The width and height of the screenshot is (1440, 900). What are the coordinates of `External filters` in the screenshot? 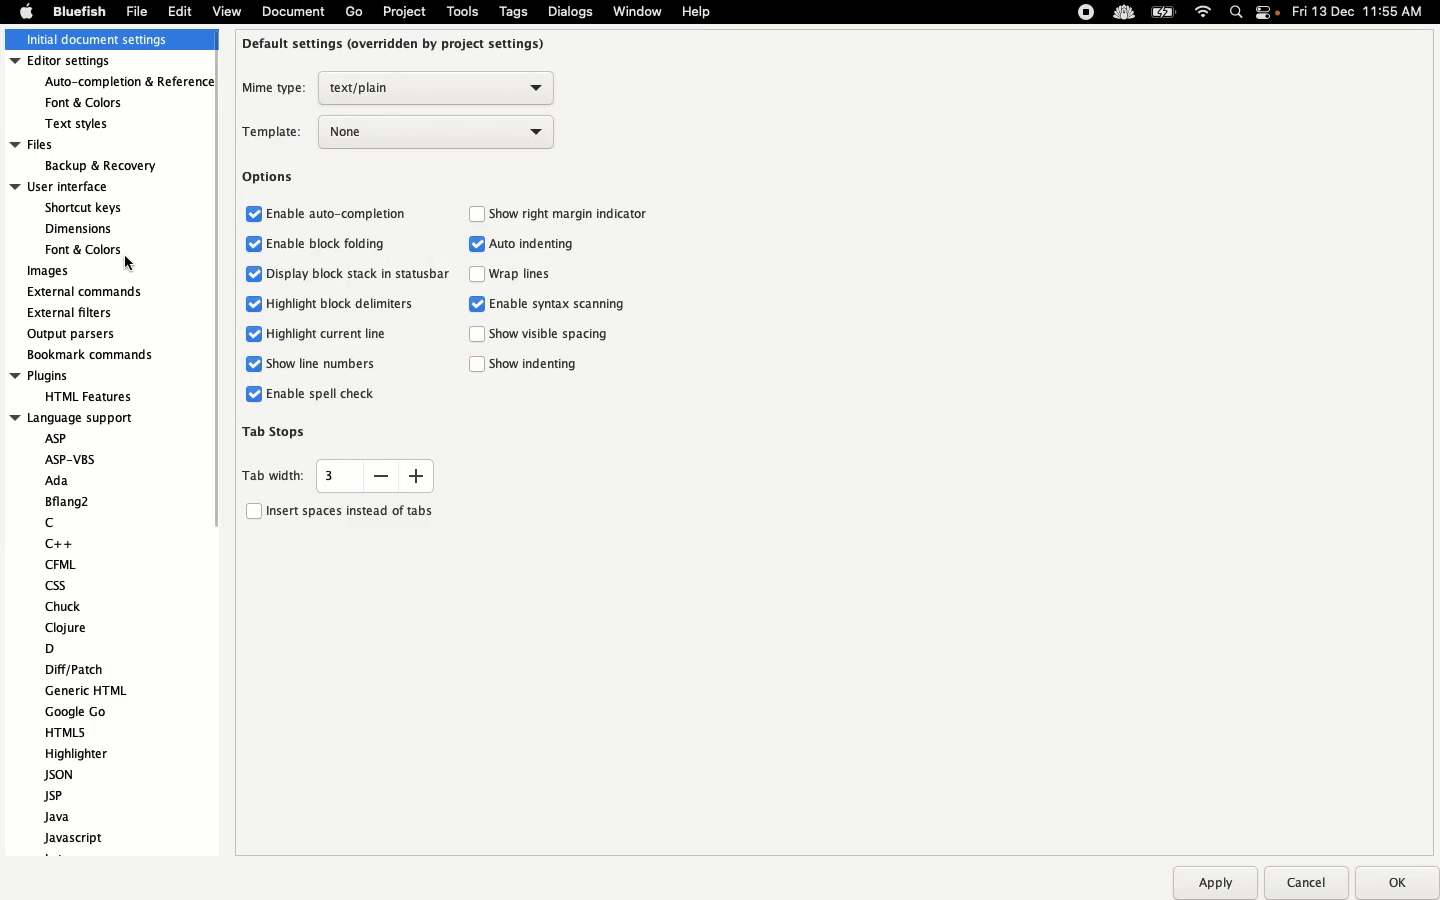 It's located at (73, 313).